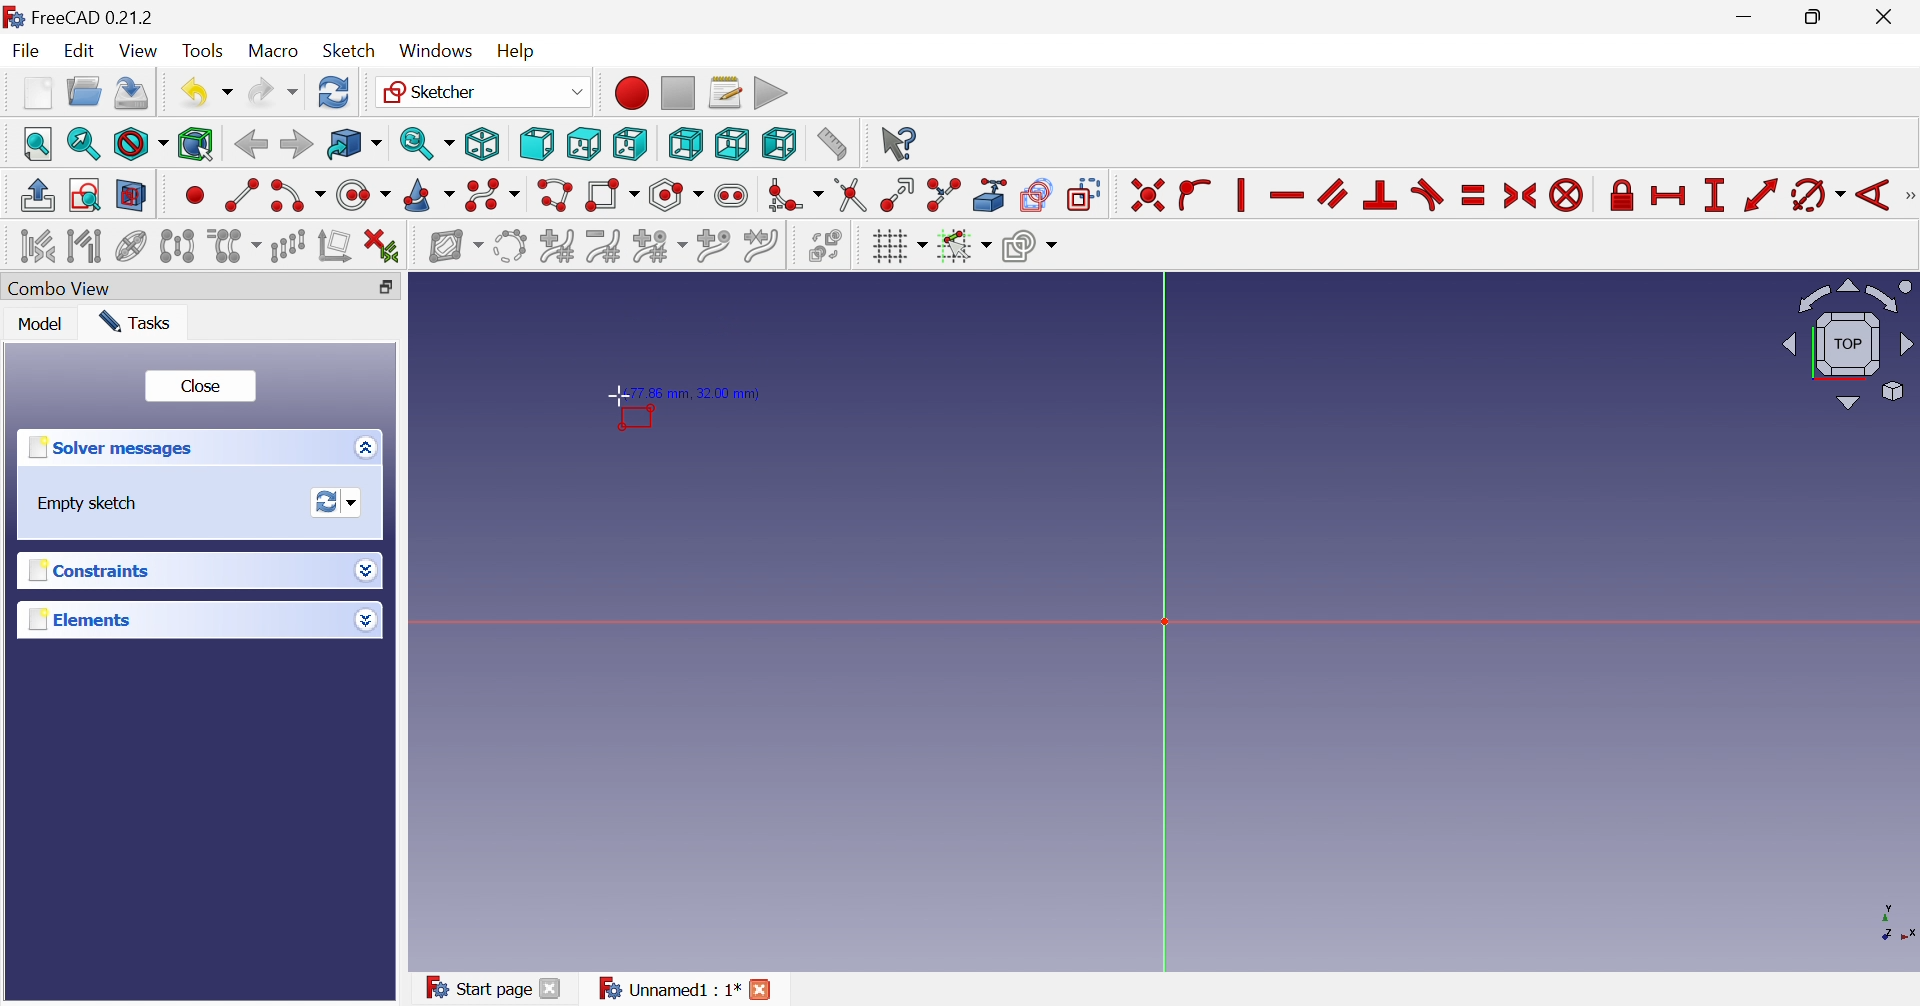  Describe the element at coordinates (554, 196) in the screenshot. I see `Create polyline` at that location.